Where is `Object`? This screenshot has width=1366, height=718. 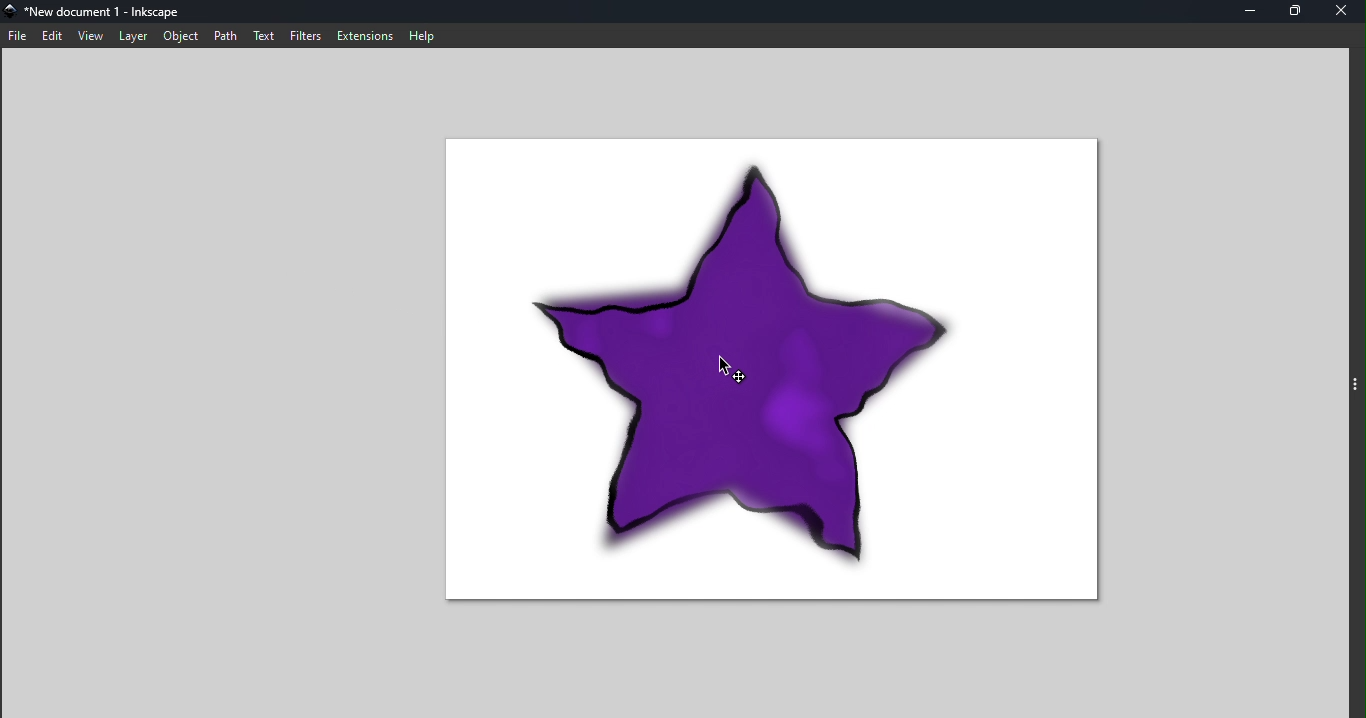
Object is located at coordinates (180, 36).